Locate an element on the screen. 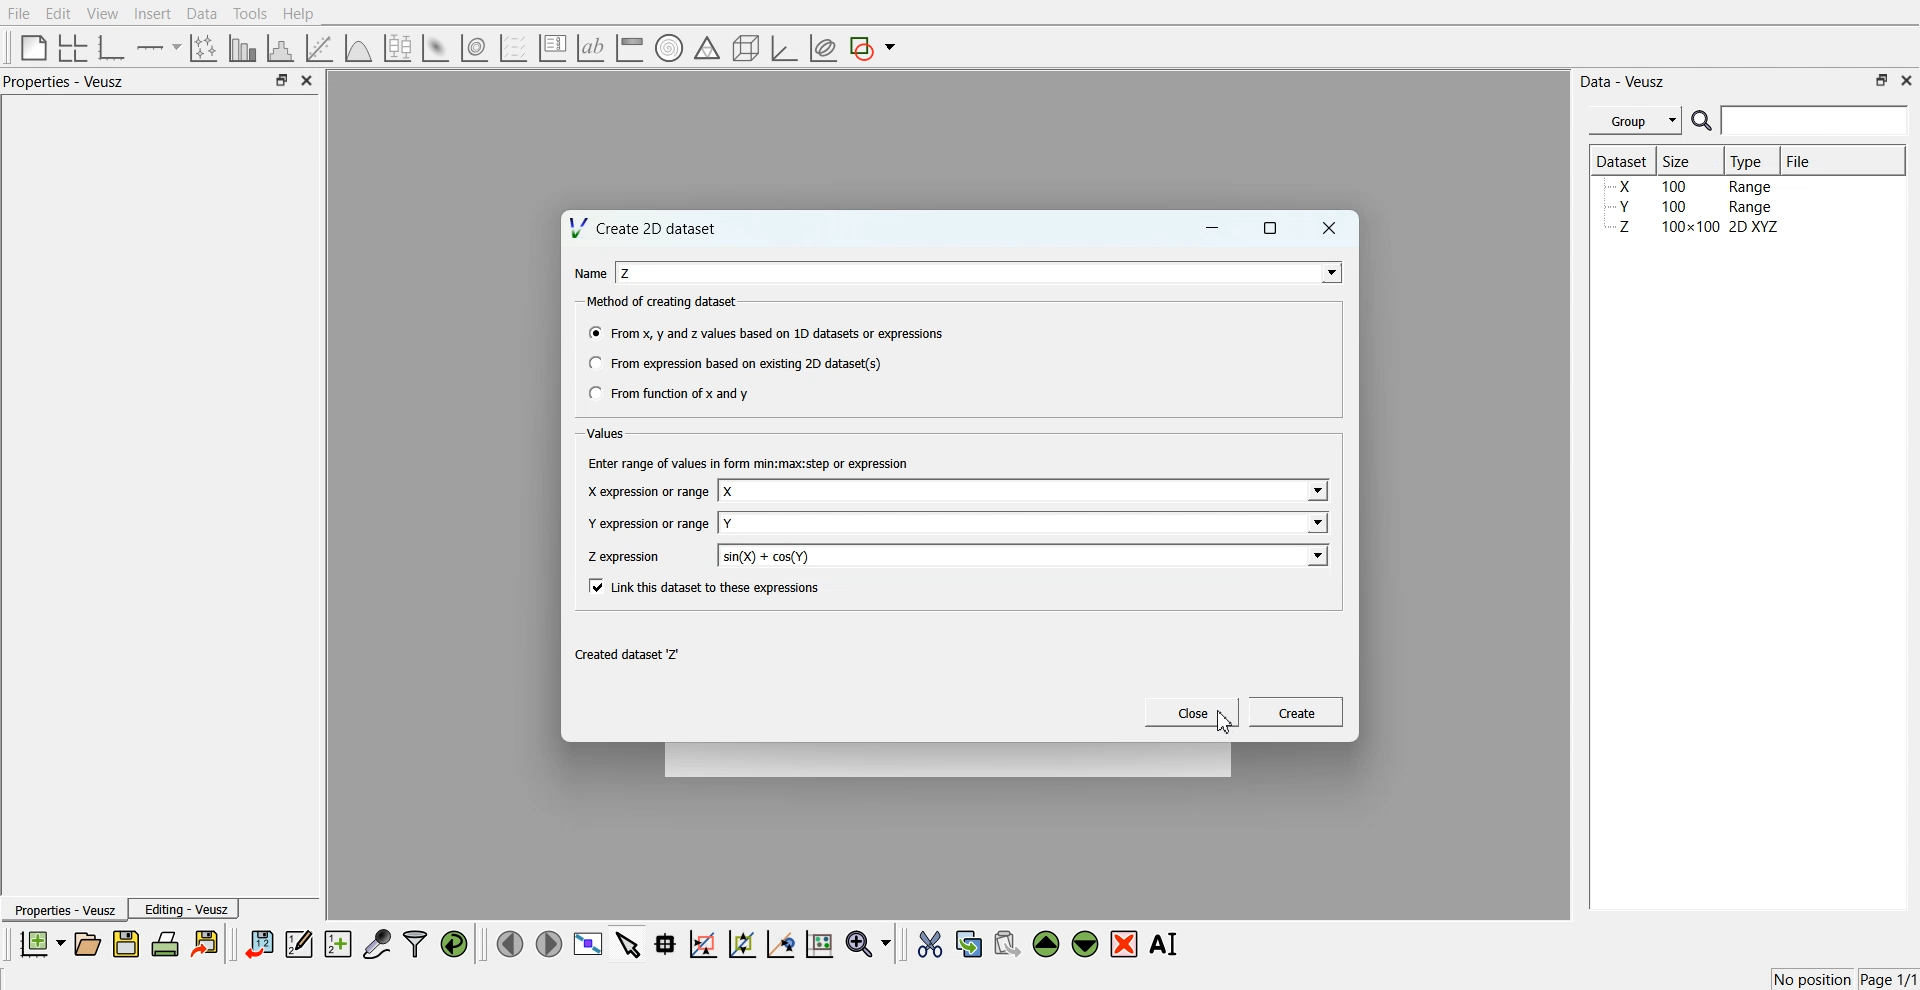 Image resolution: width=1920 pixels, height=990 pixels. Maximize is located at coordinates (1271, 228).